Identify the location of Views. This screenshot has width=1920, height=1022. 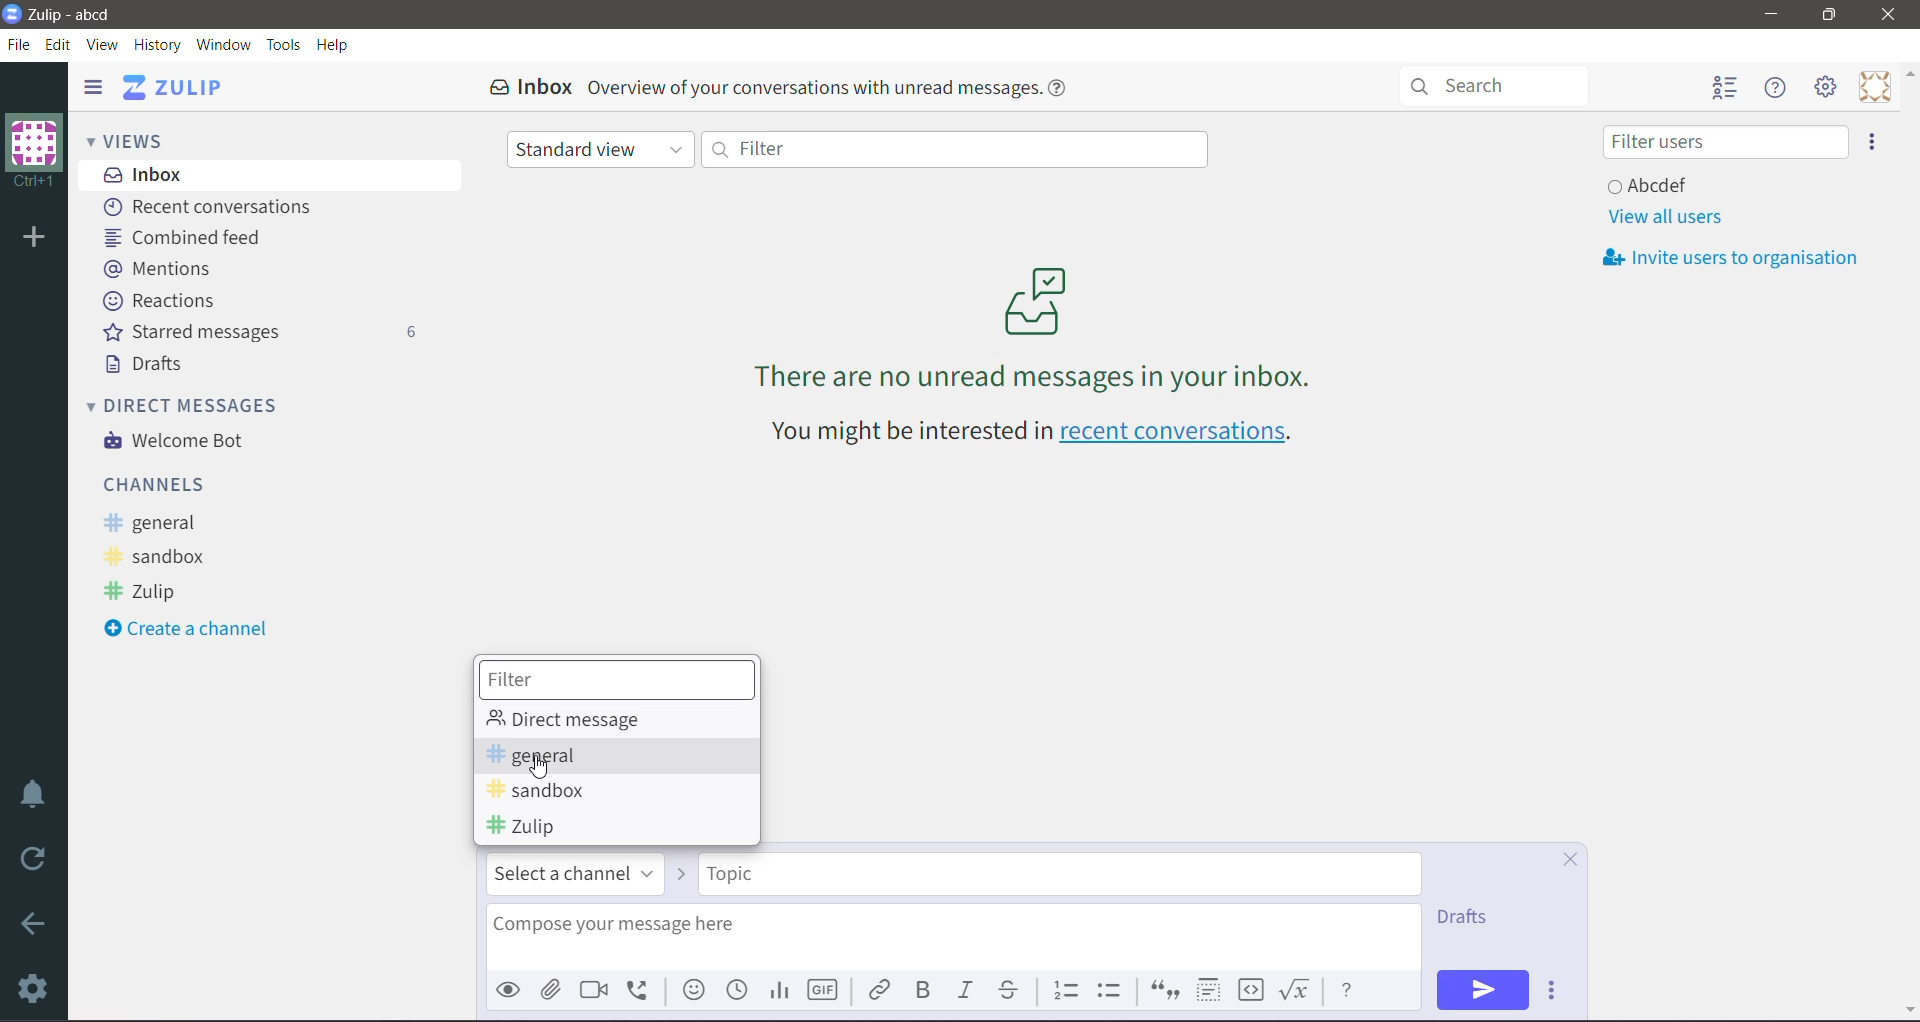
(140, 139).